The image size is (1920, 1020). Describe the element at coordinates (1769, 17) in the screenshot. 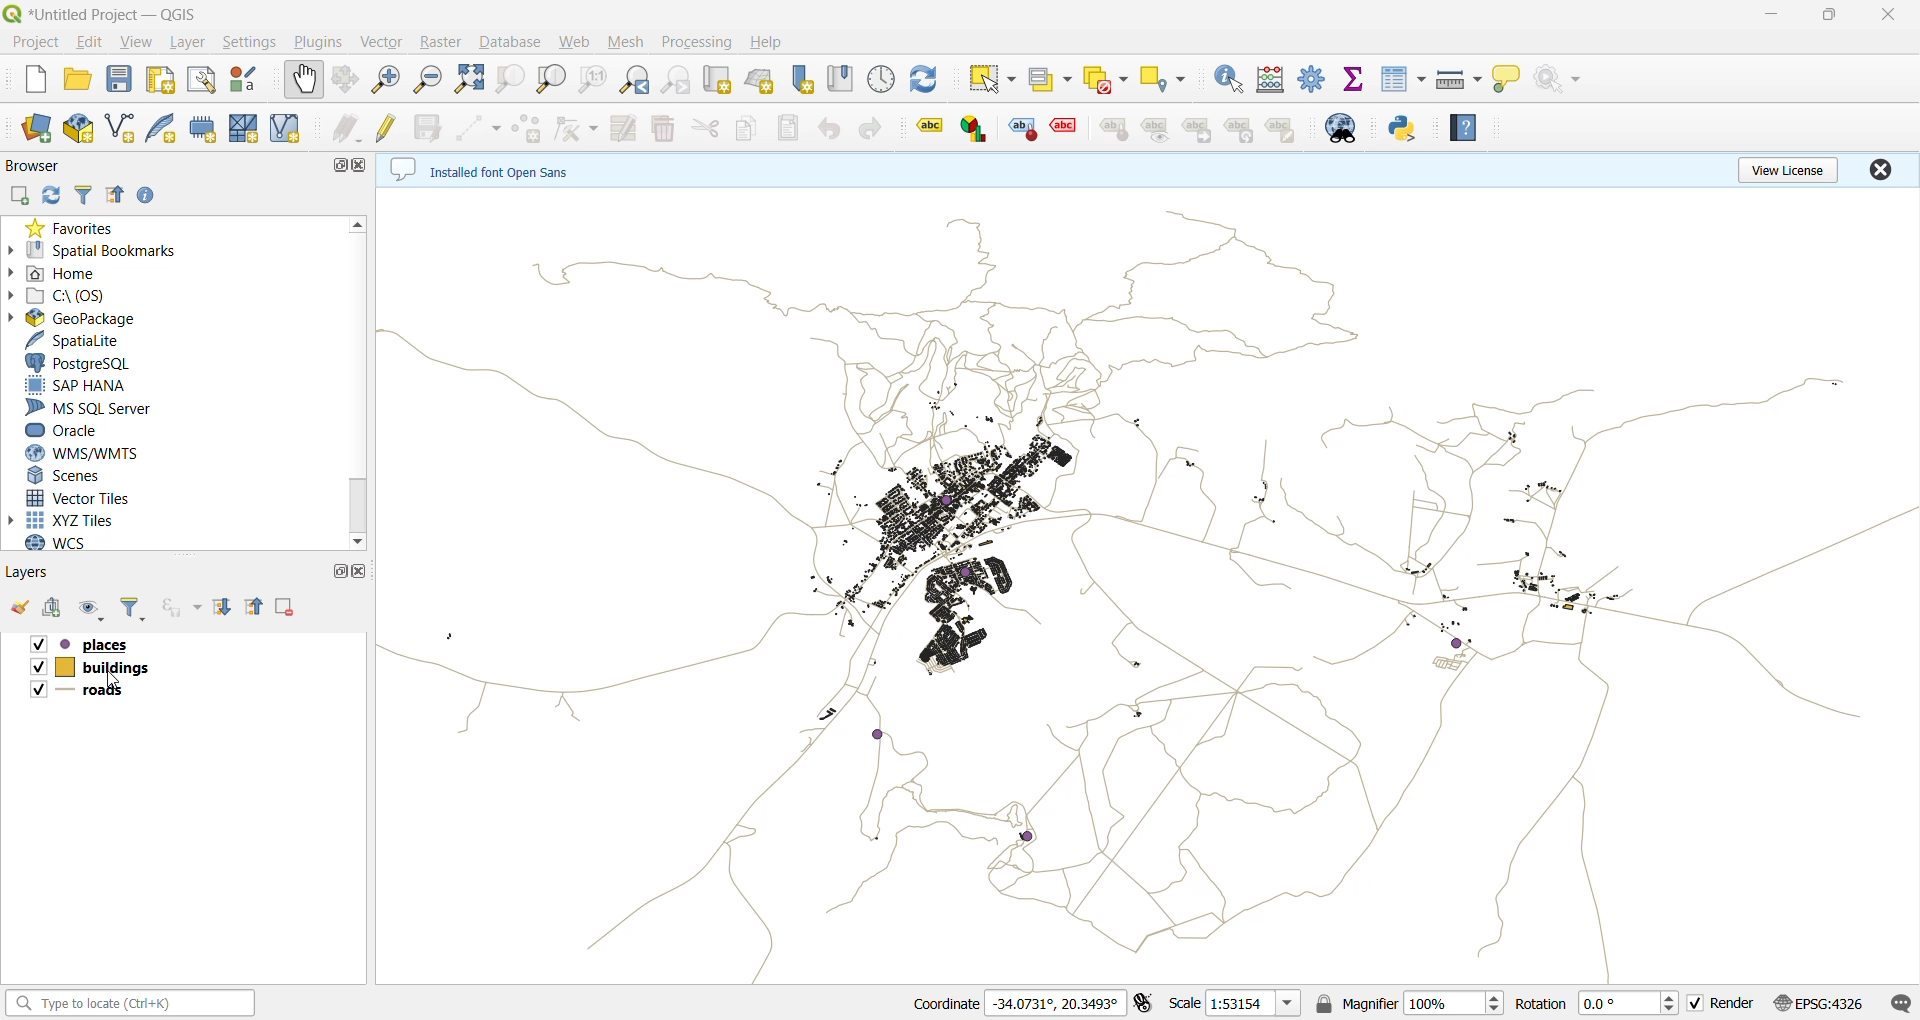

I see `minimzie` at that location.